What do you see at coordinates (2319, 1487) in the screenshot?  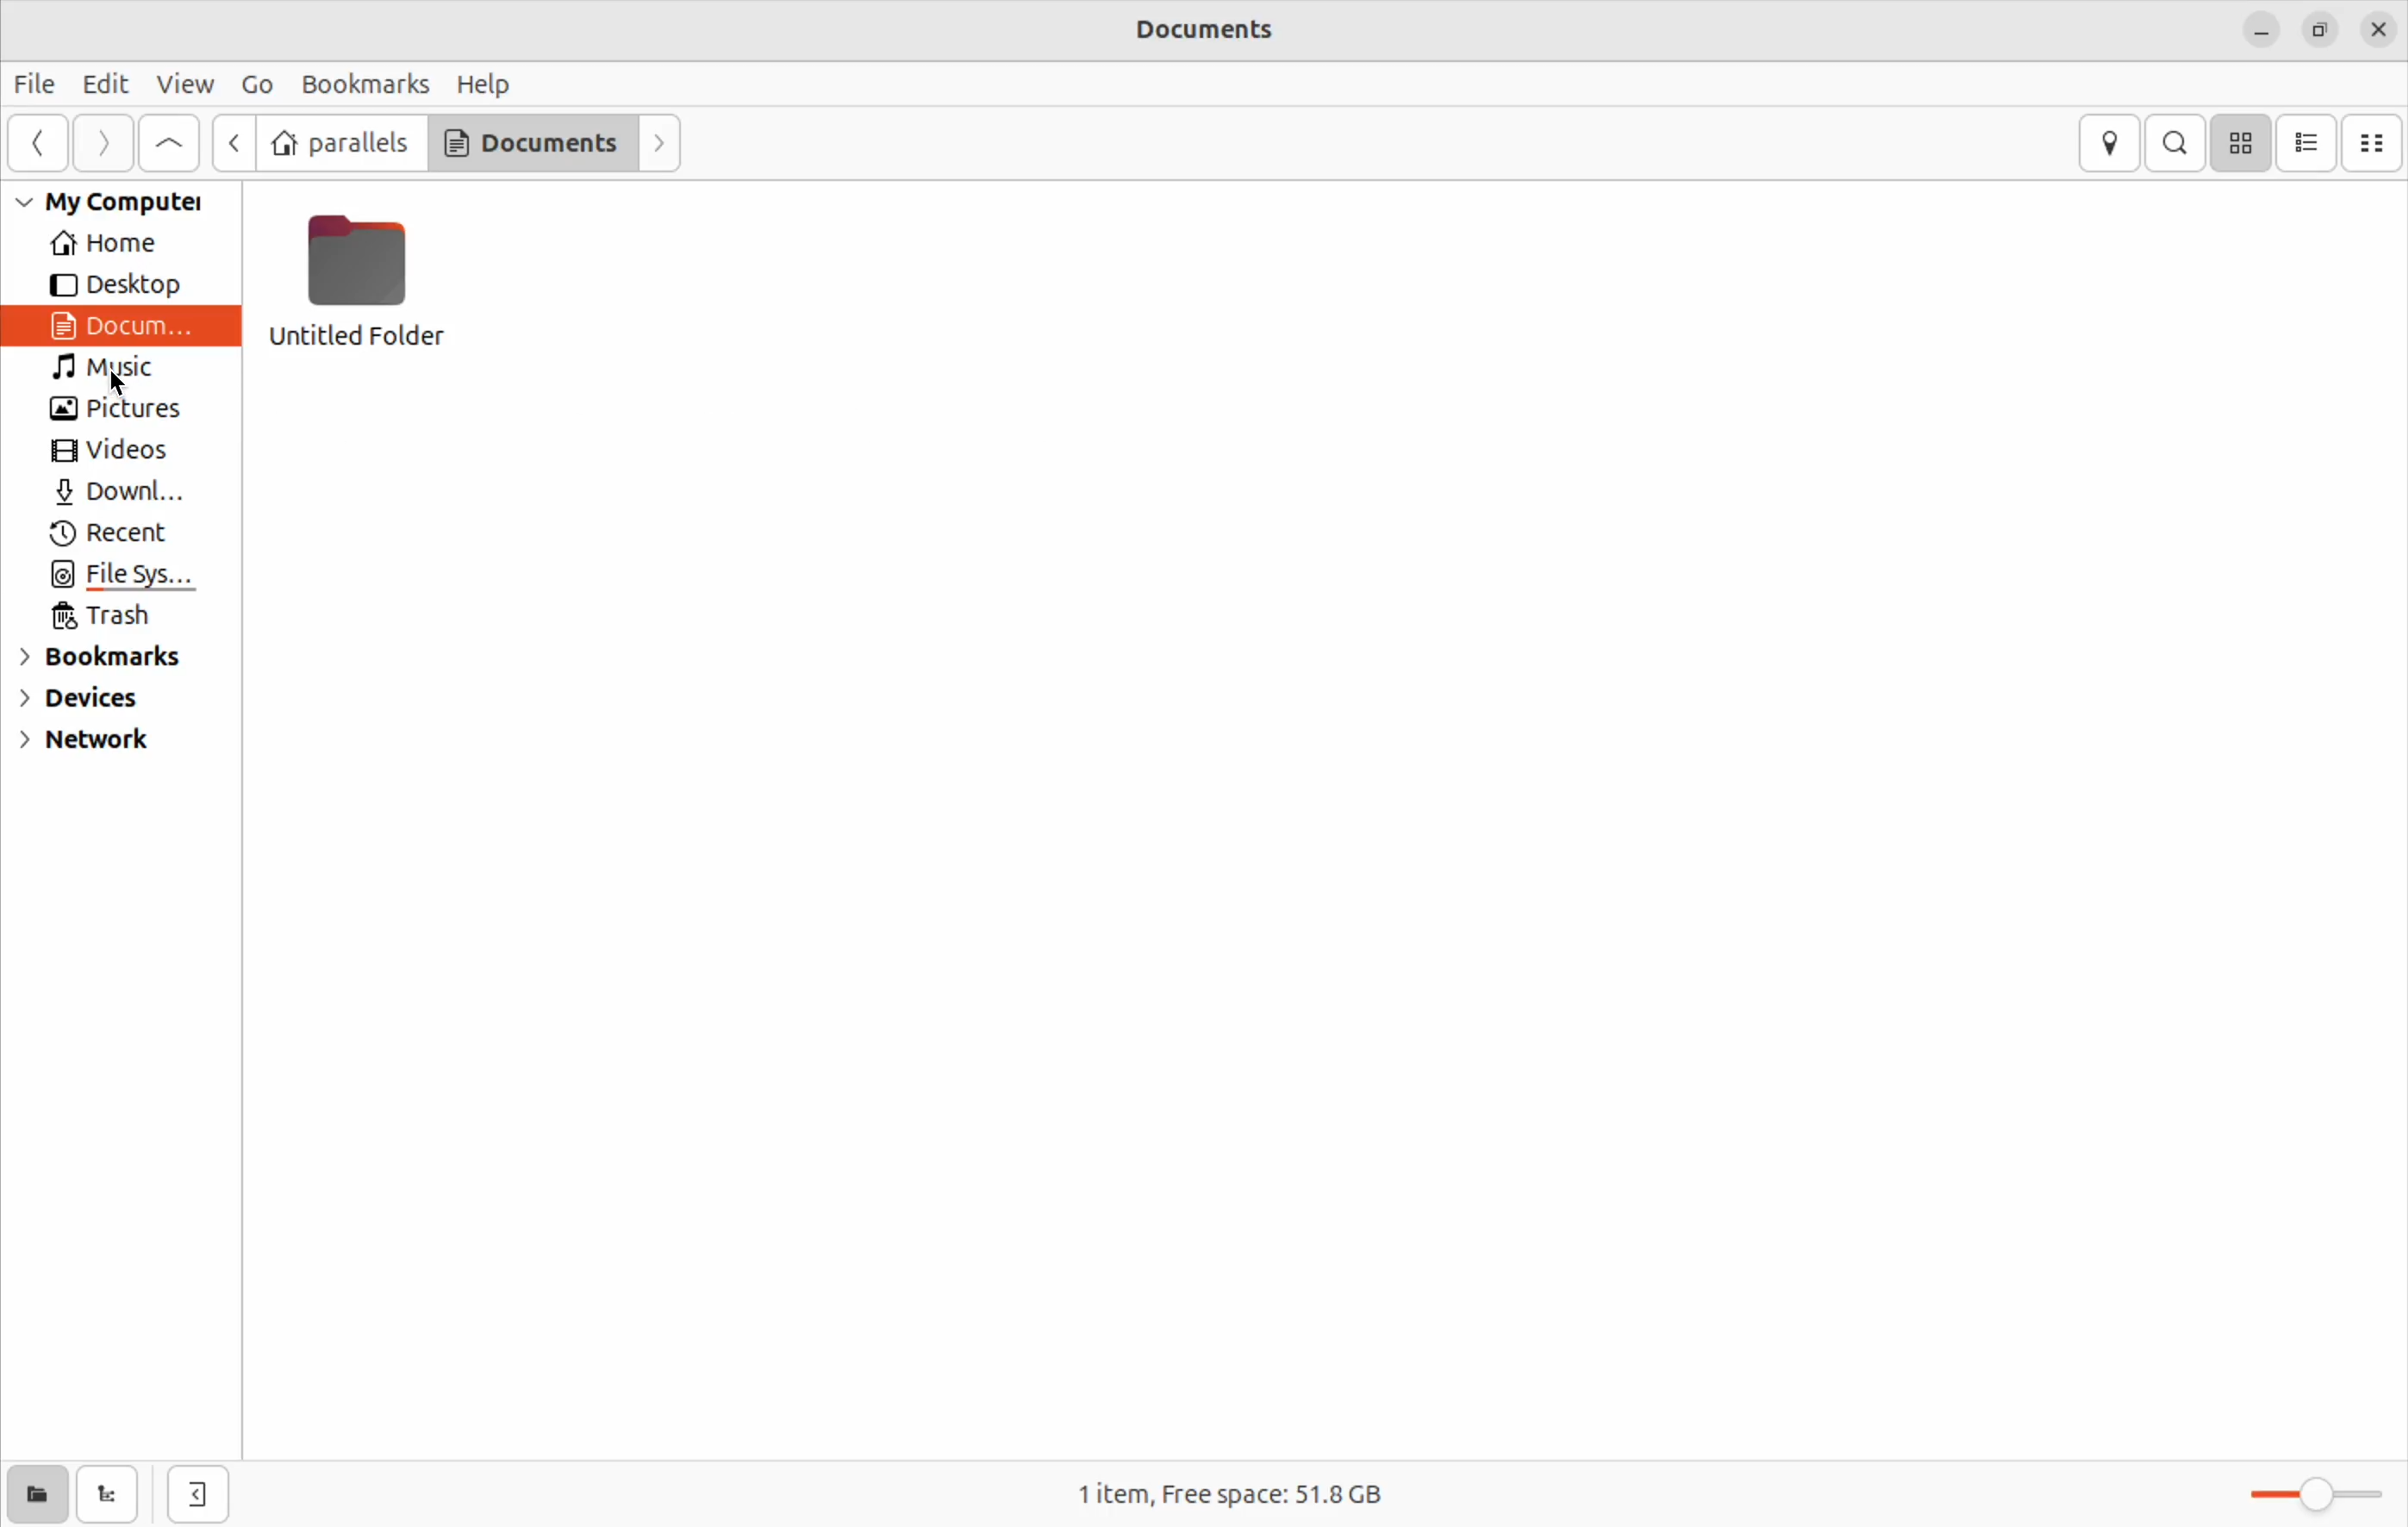 I see `toggle zoom` at bounding box center [2319, 1487].